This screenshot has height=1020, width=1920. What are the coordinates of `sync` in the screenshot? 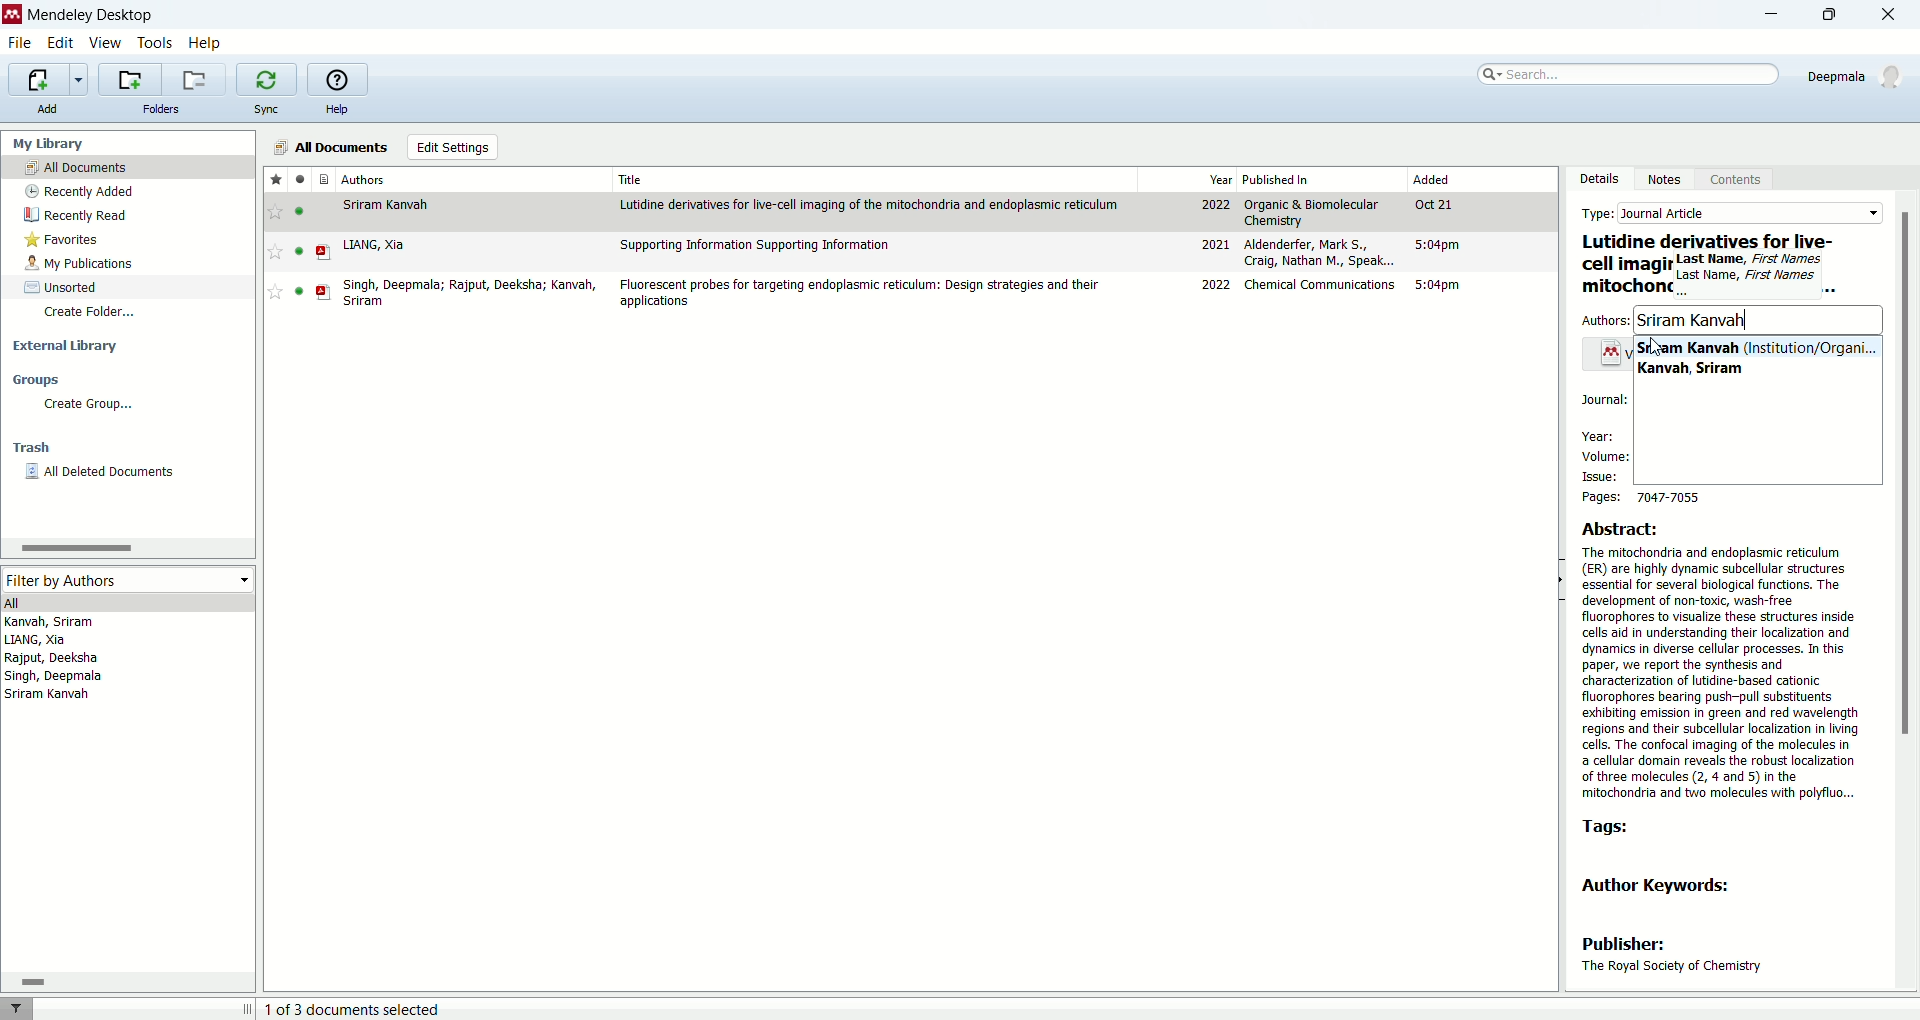 It's located at (265, 109).